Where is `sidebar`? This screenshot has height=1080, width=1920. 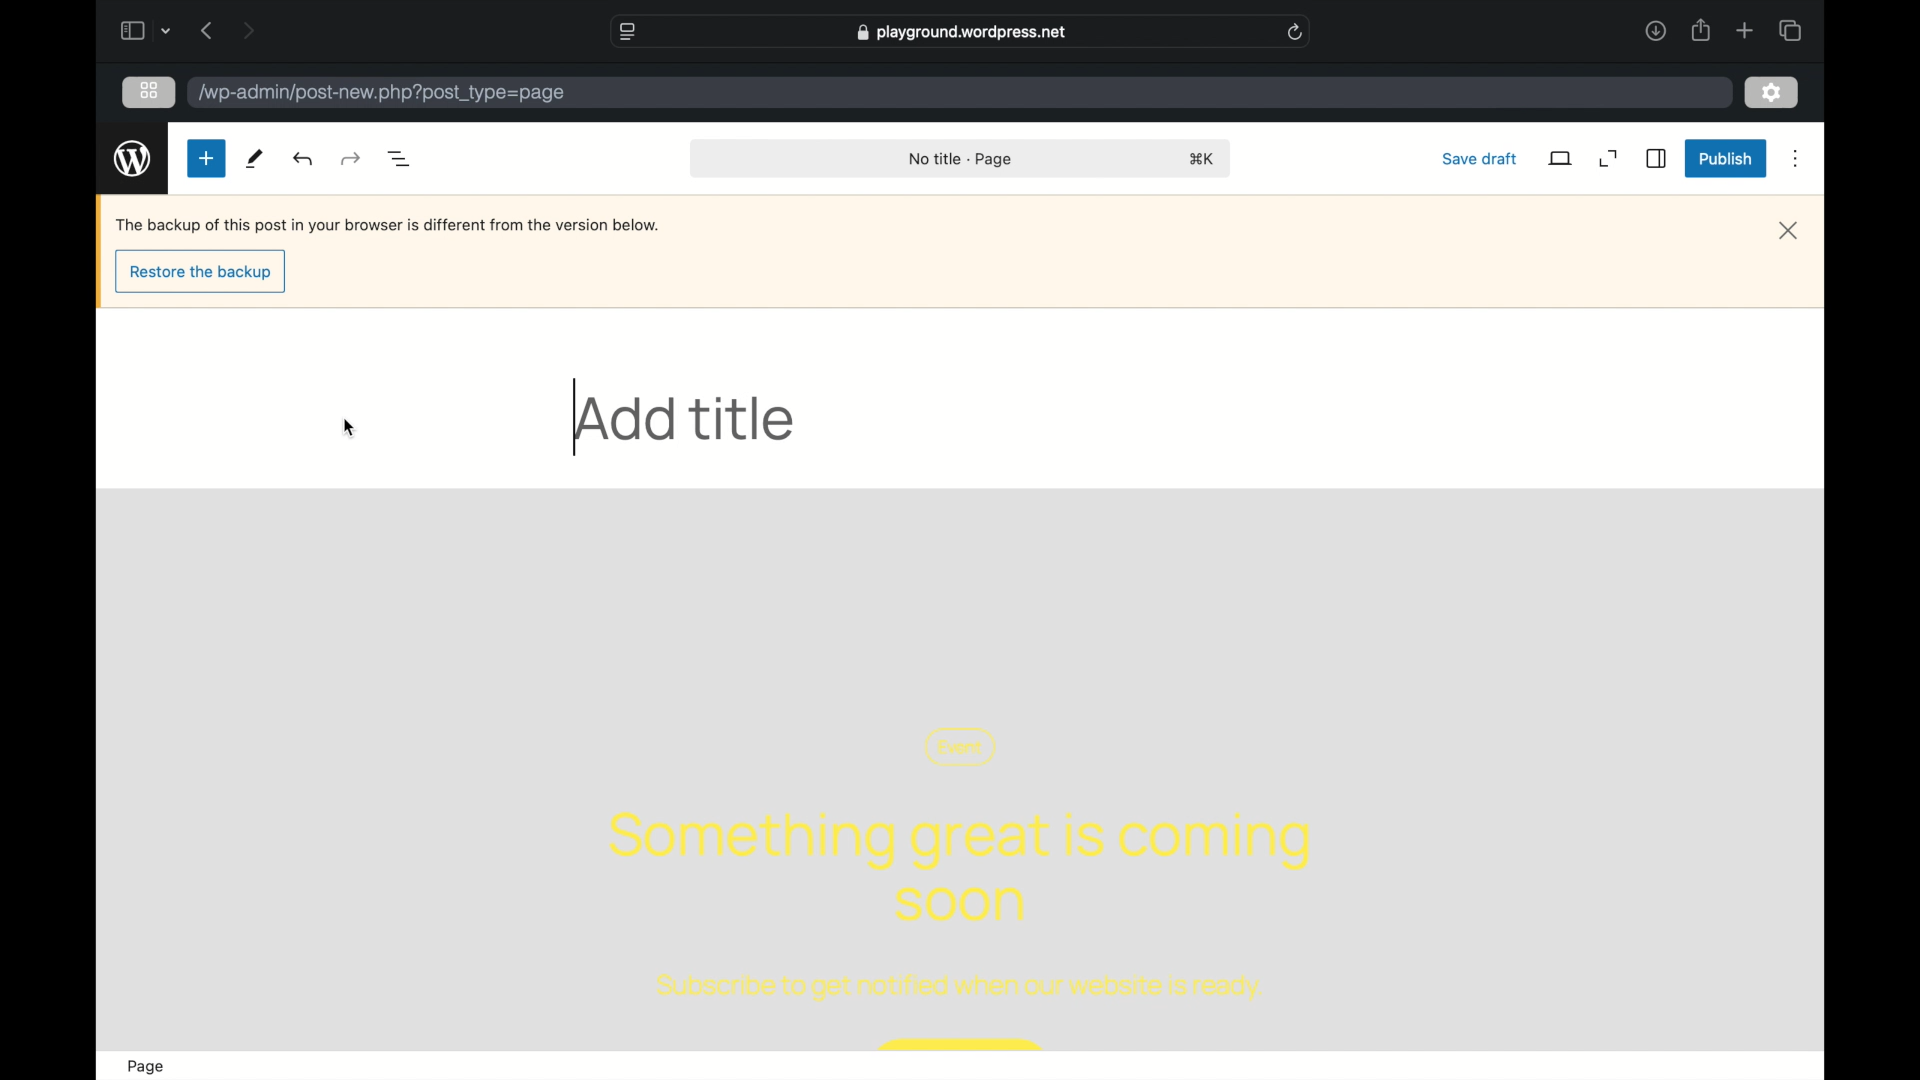
sidebar is located at coordinates (131, 30).